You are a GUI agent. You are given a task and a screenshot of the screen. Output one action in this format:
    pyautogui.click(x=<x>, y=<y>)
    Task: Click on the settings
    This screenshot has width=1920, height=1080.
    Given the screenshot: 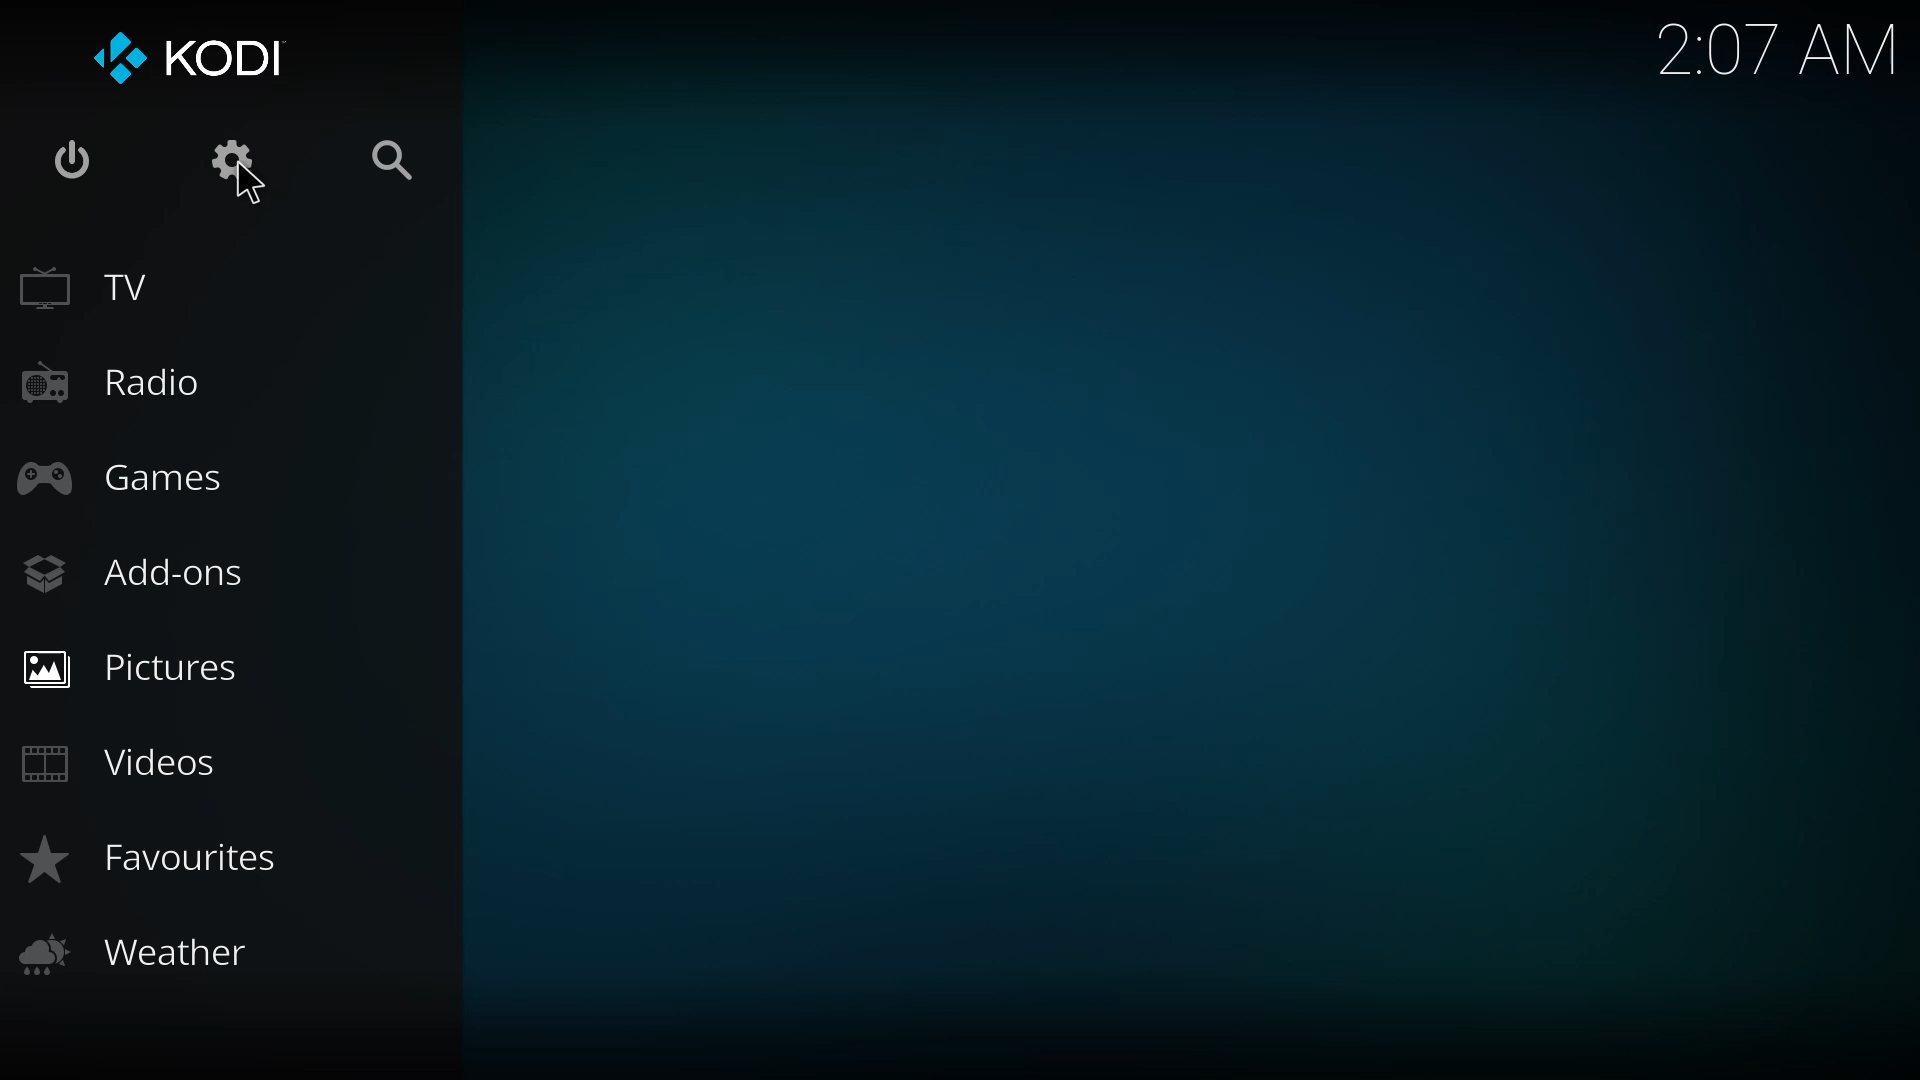 What is the action you would take?
    pyautogui.click(x=231, y=160)
    